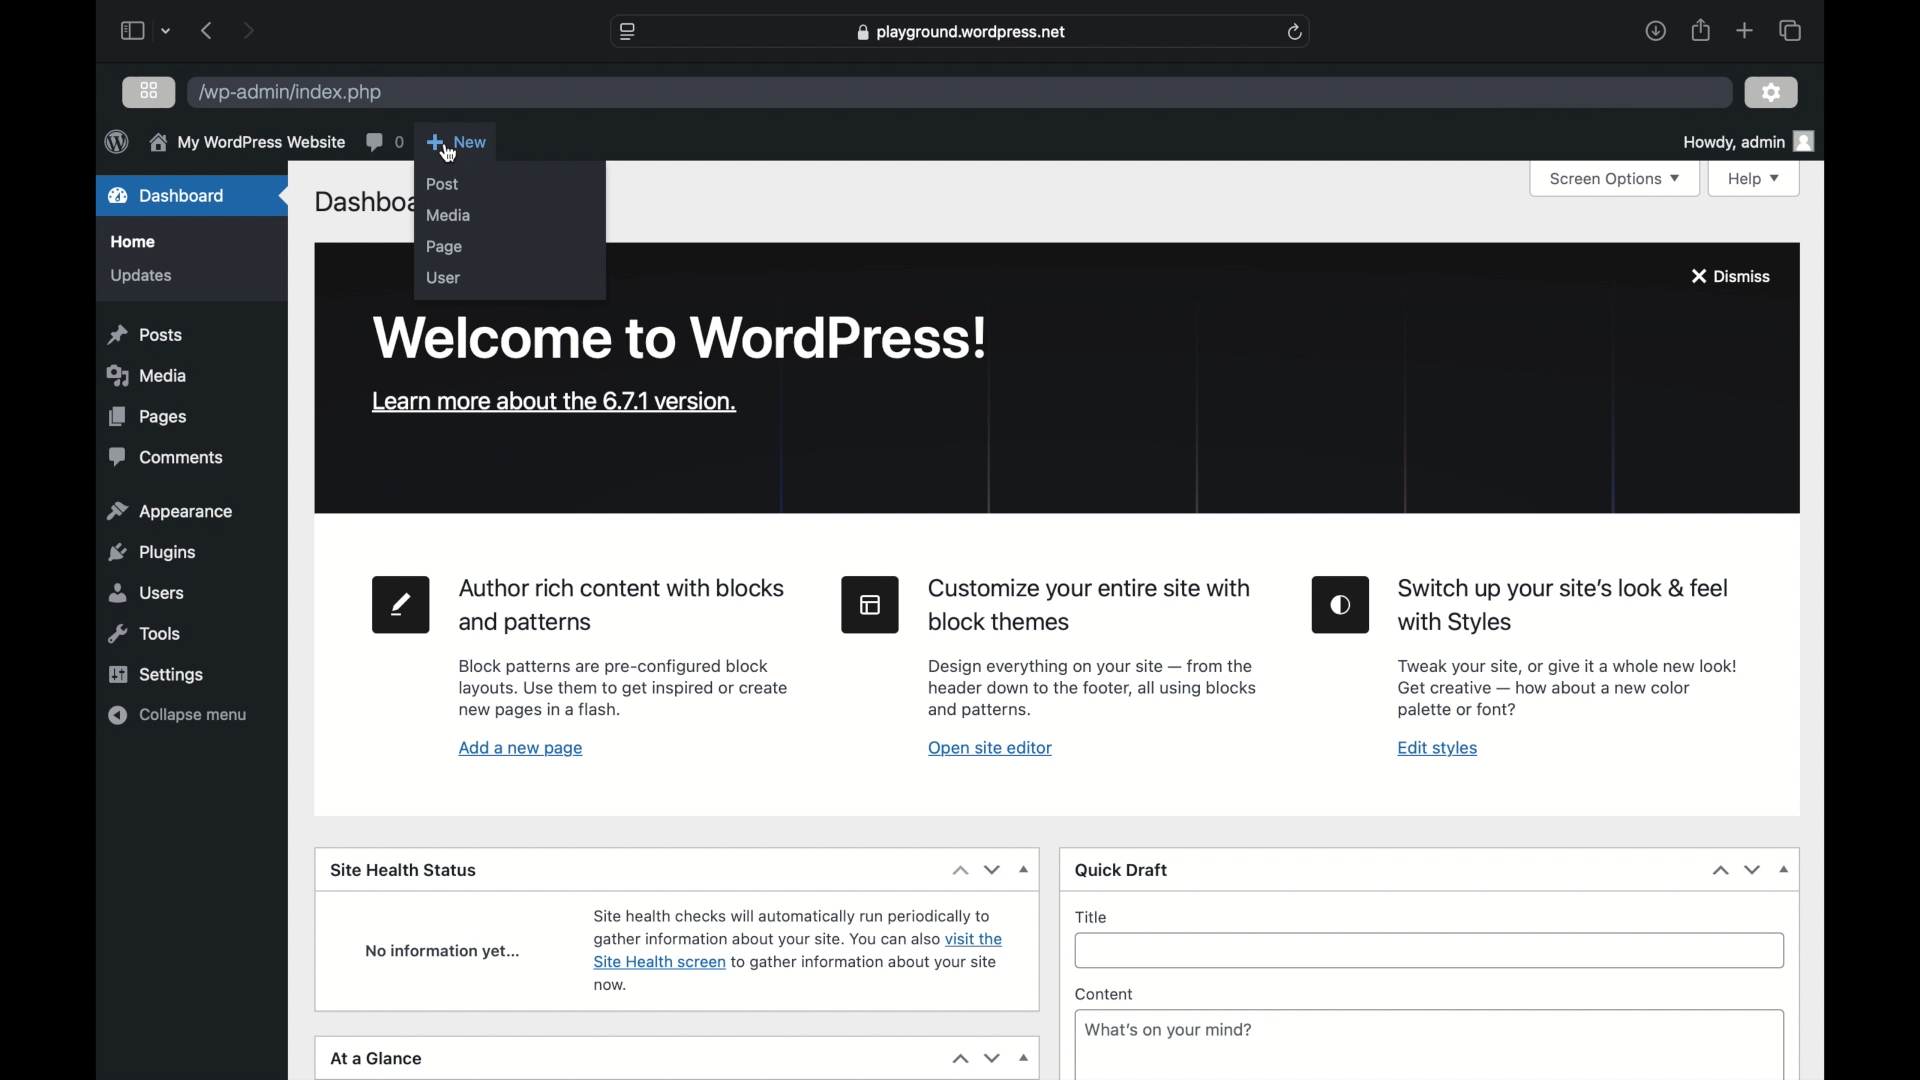 The height and width of the screenshot is (1080, 1920). I want to click on Learn more about the version 6.7.1, so click(550, 401).